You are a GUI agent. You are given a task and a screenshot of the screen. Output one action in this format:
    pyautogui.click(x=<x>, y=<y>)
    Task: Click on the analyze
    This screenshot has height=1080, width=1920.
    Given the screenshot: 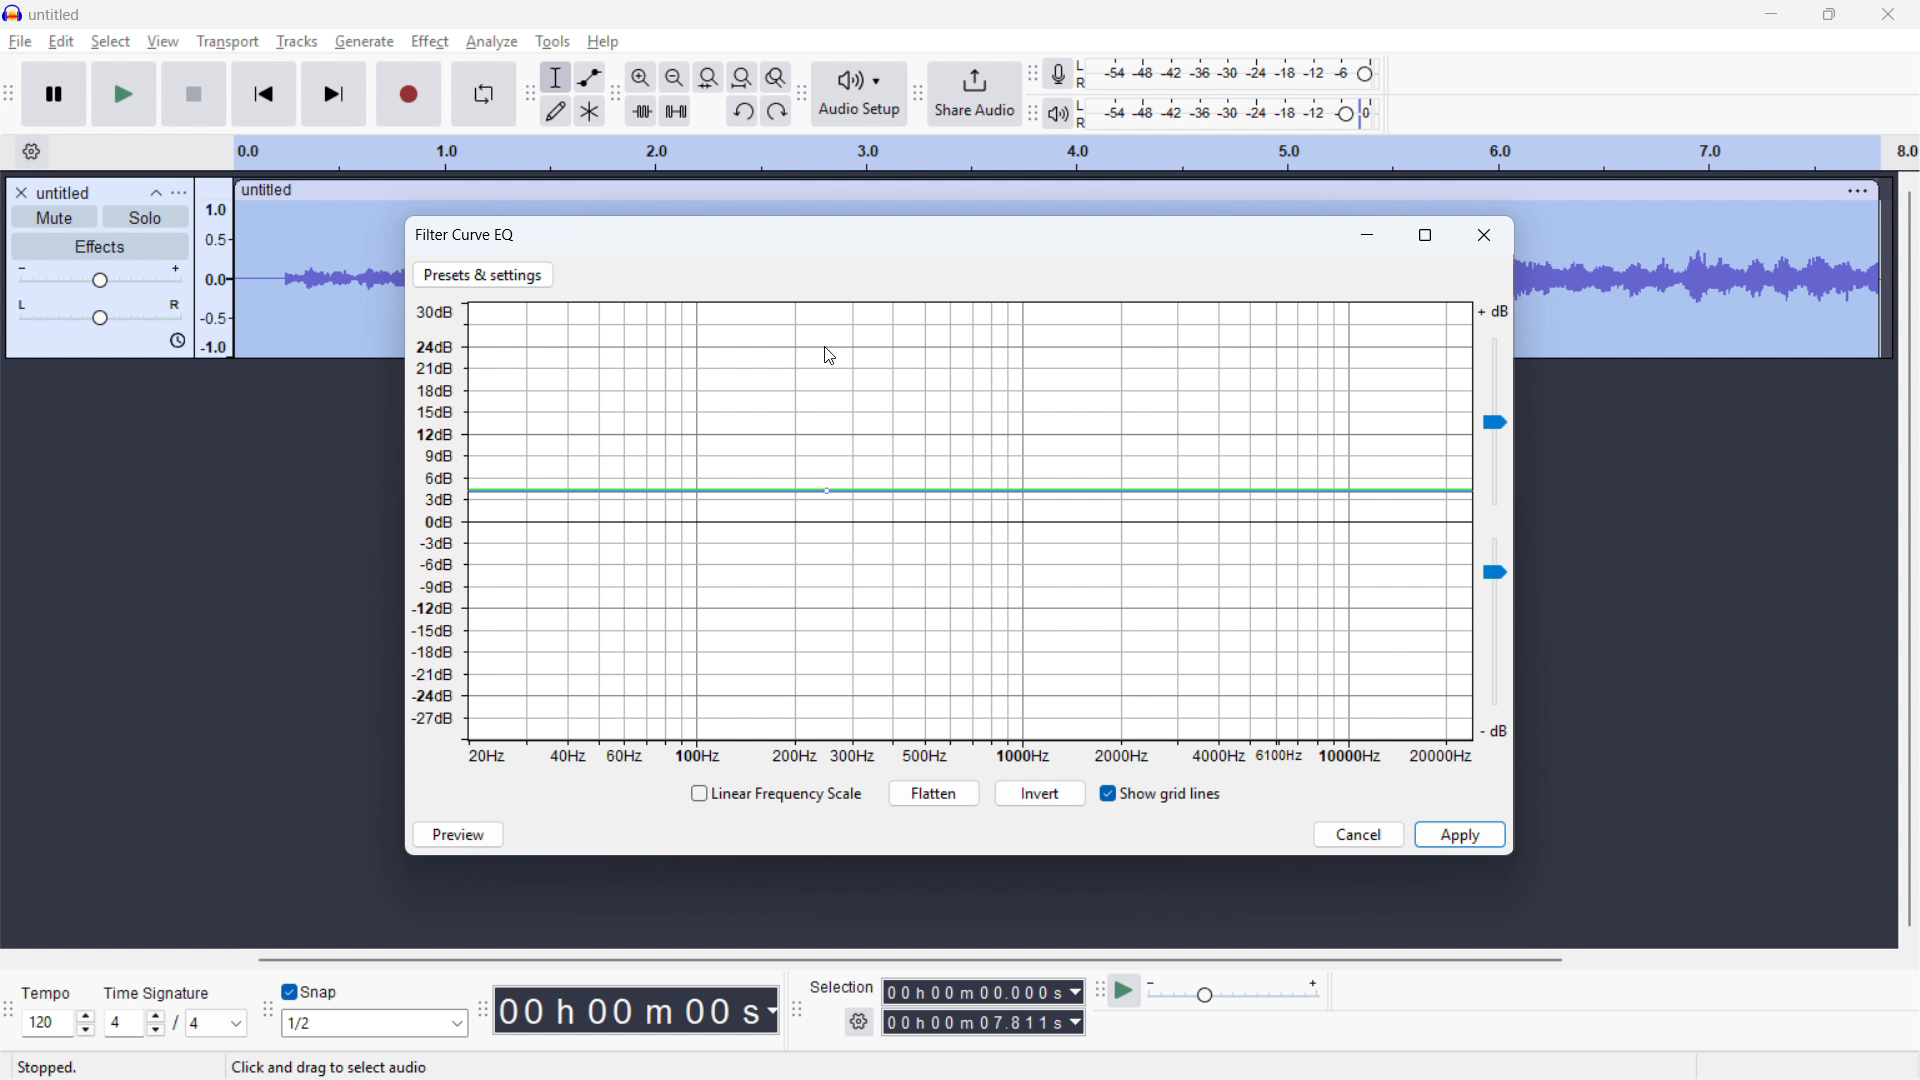 What is the action you would take?
    pyautogui.click(x=491, y=40)
    